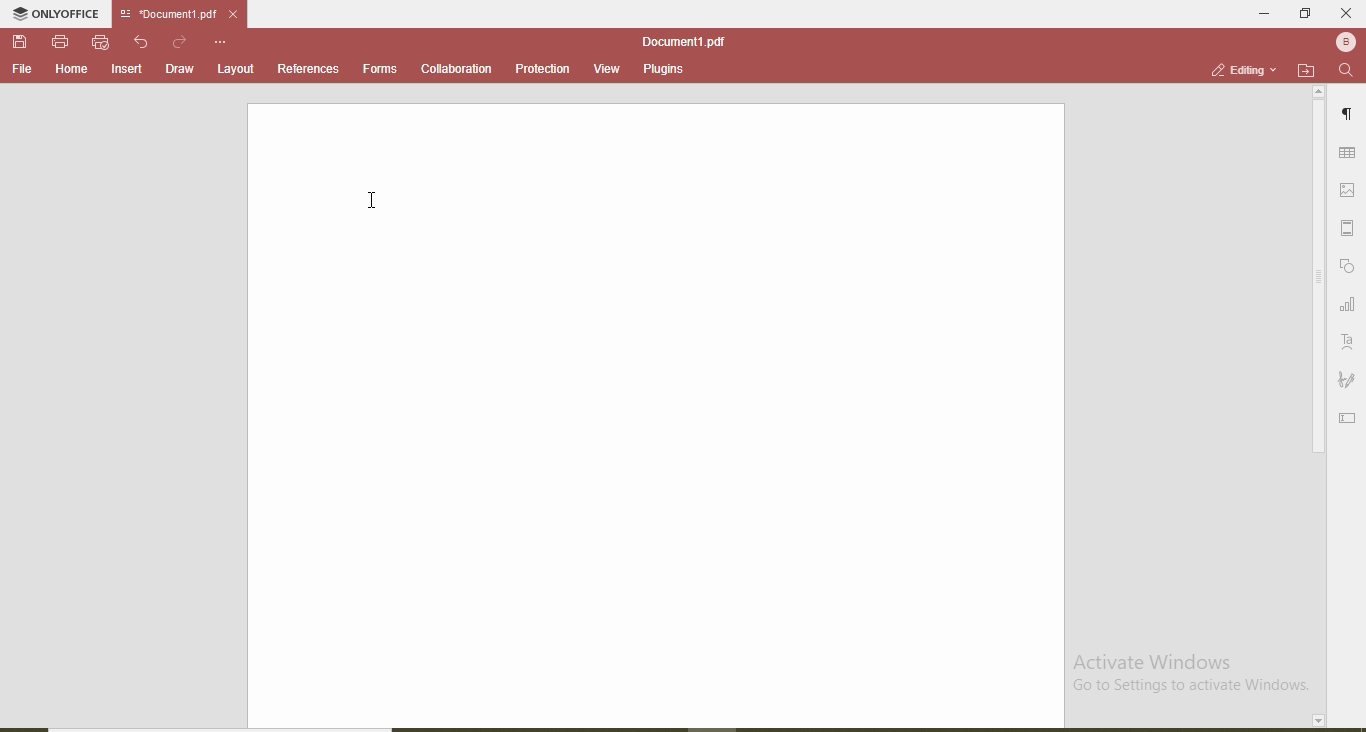  Describe the element at coordinates (164, 15) in the screenshot. I see `file name` at that location.